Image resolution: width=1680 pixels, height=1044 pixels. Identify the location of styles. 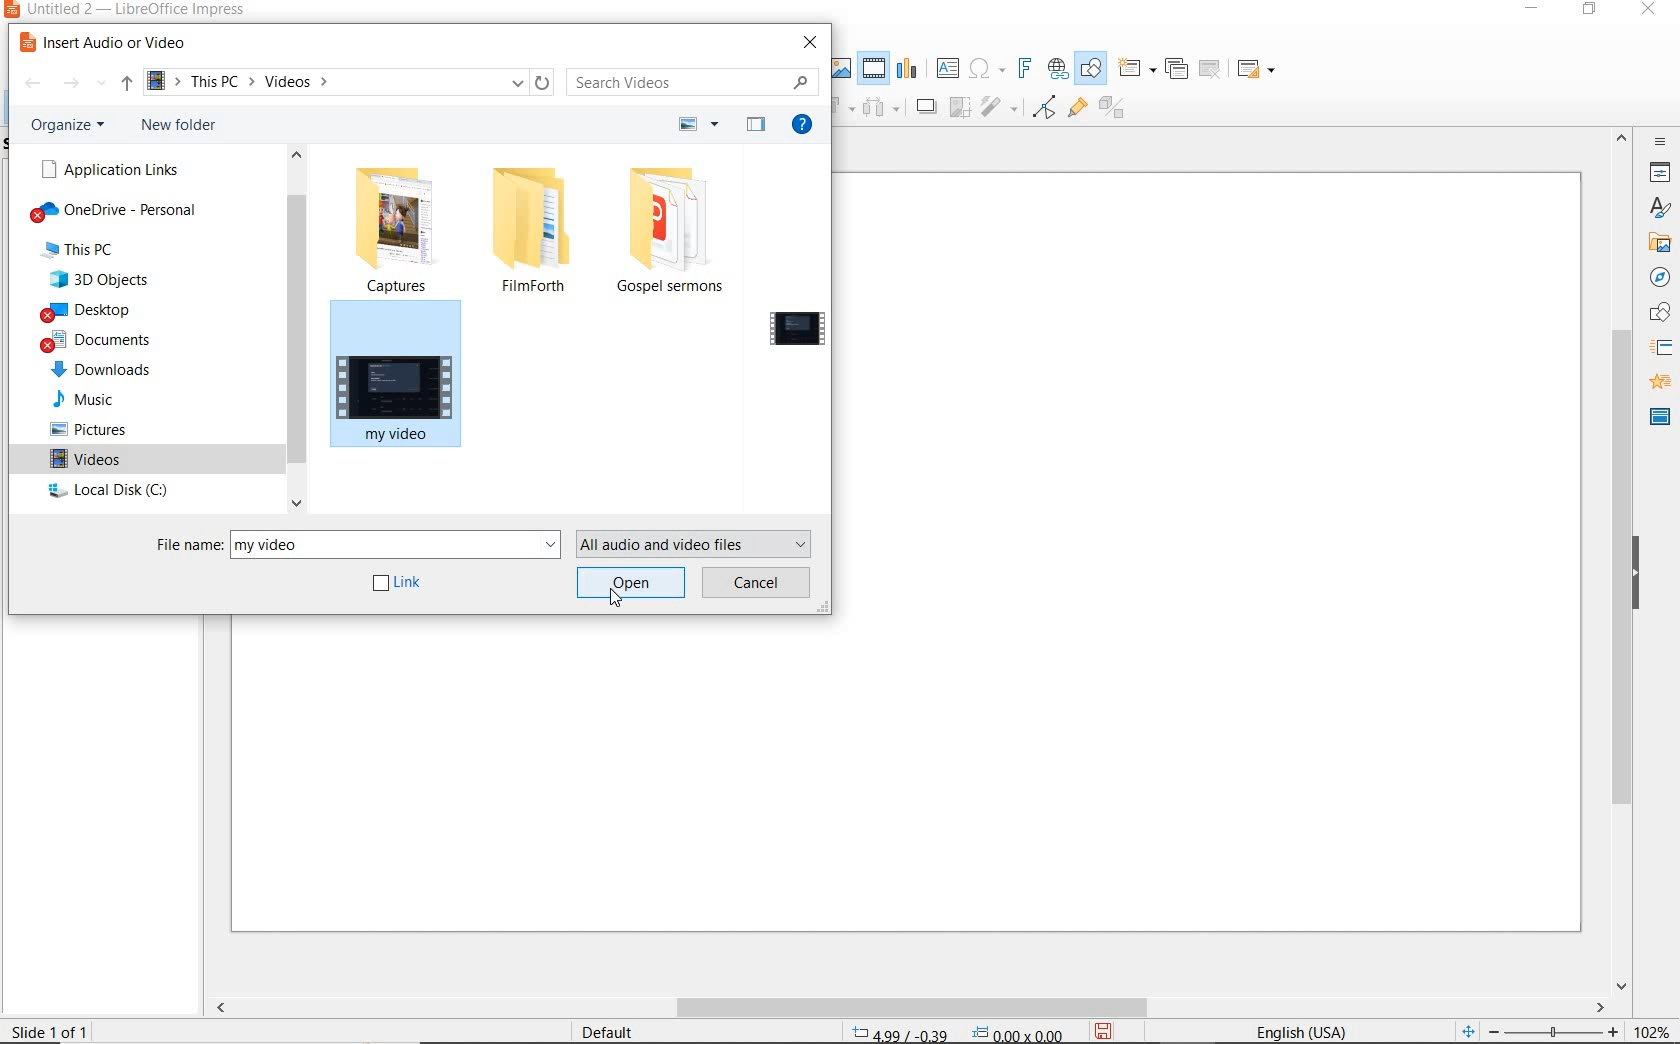
(1659, 212).